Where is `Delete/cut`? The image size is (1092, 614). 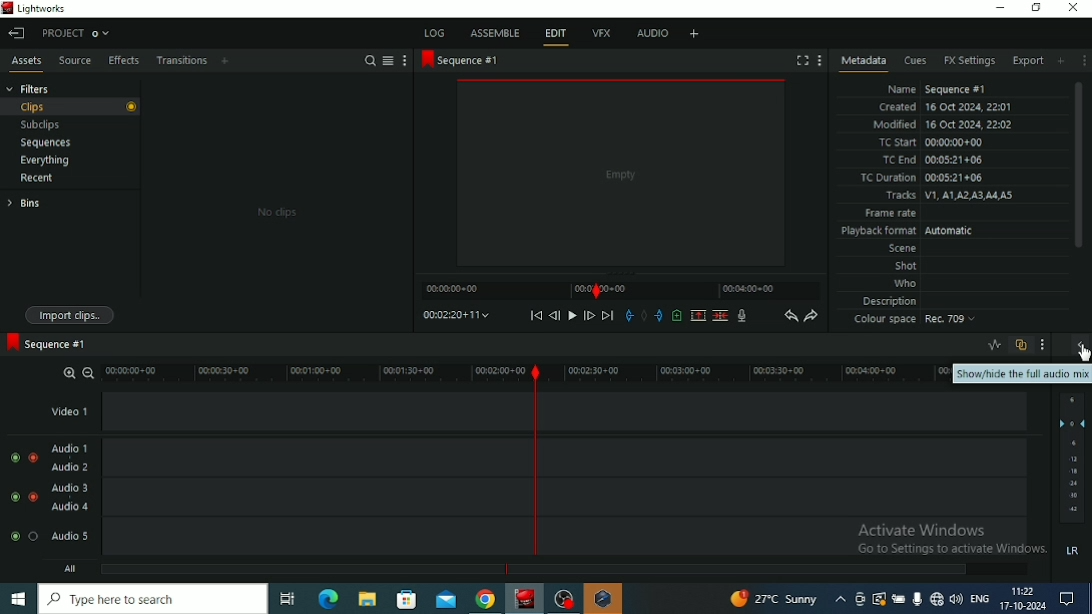
Delete/cut is located at coordinates (720, 316).